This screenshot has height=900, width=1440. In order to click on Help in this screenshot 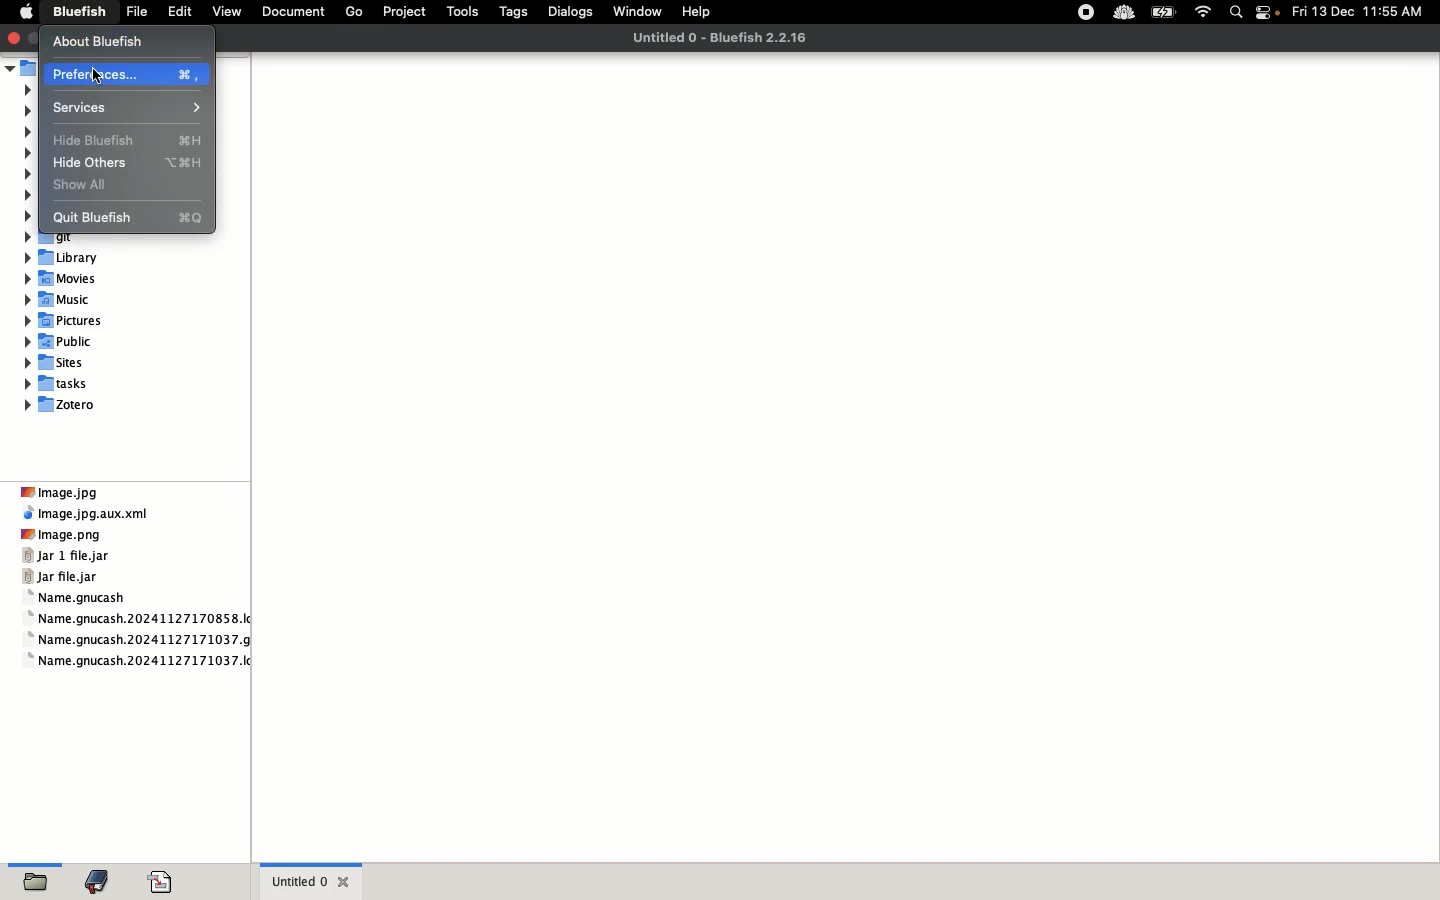, I will do `click(703, 12)`.